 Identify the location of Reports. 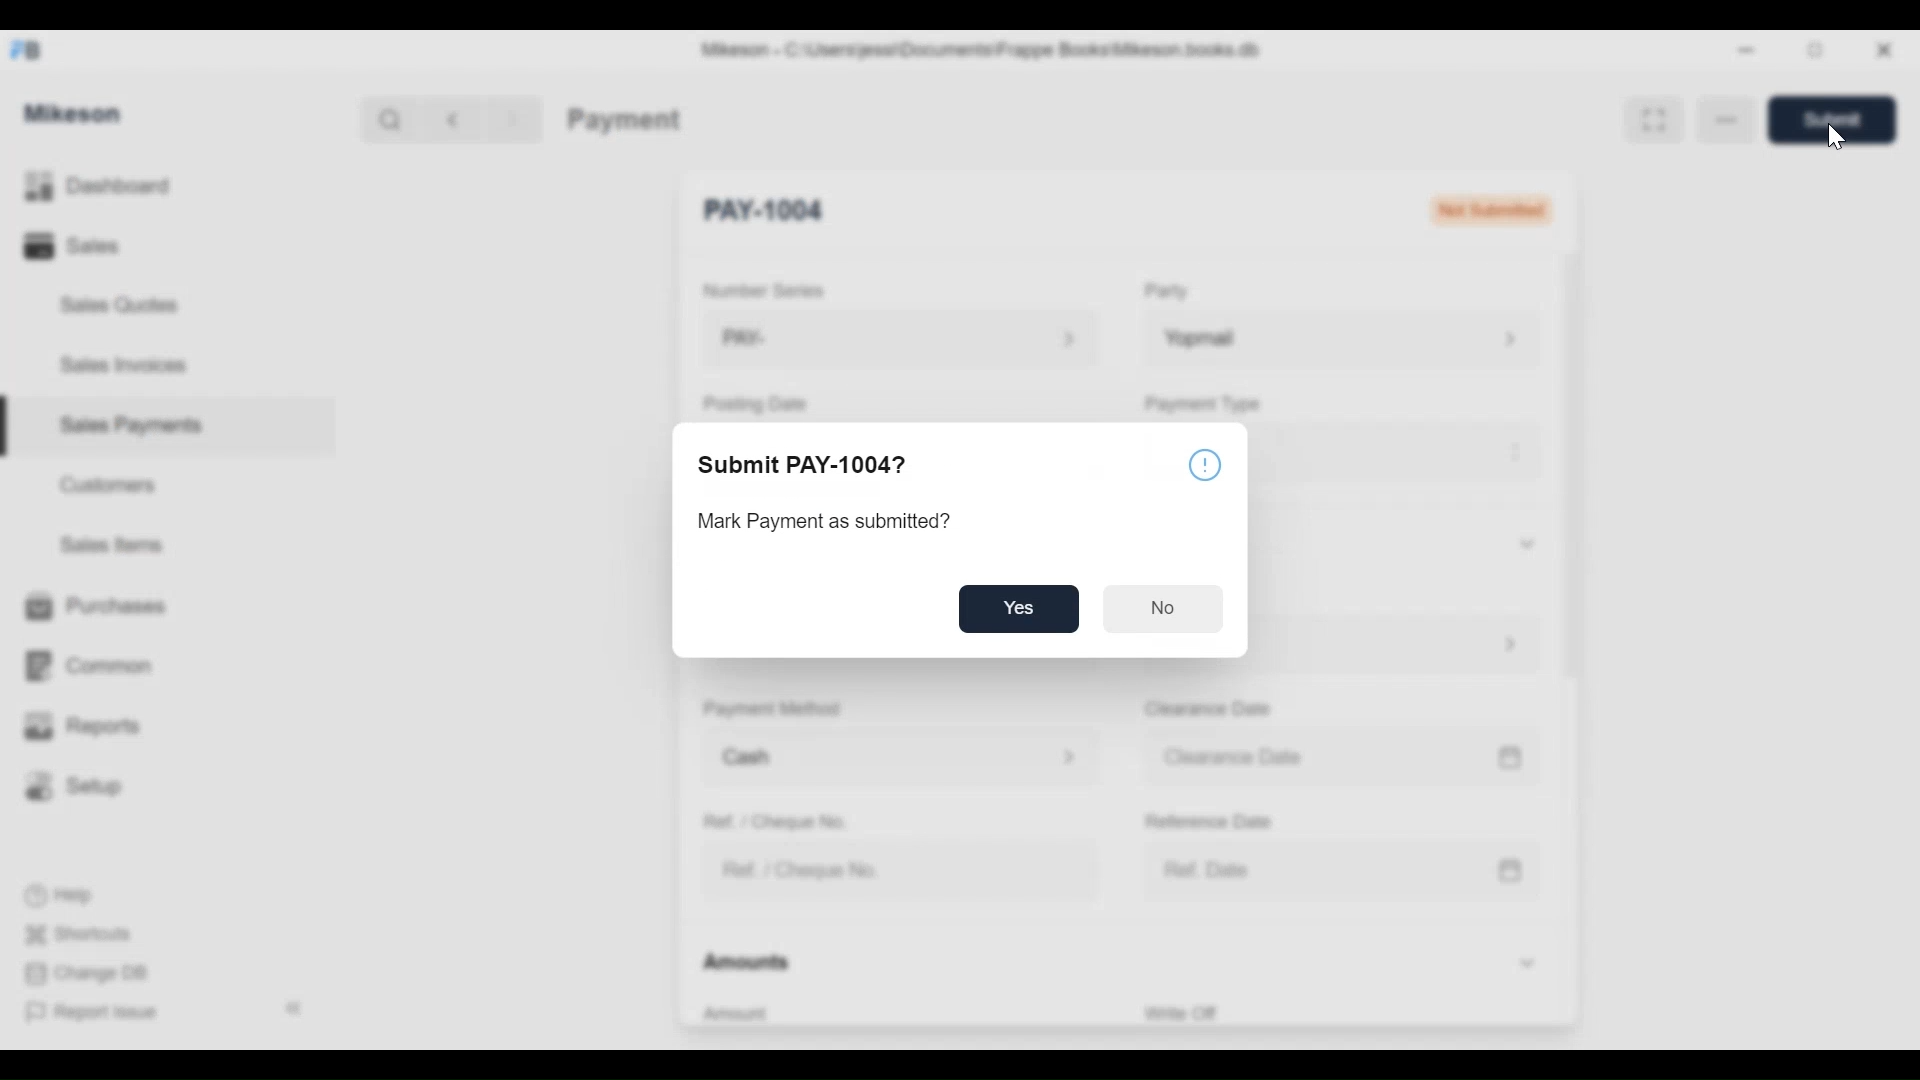
(86, 727).